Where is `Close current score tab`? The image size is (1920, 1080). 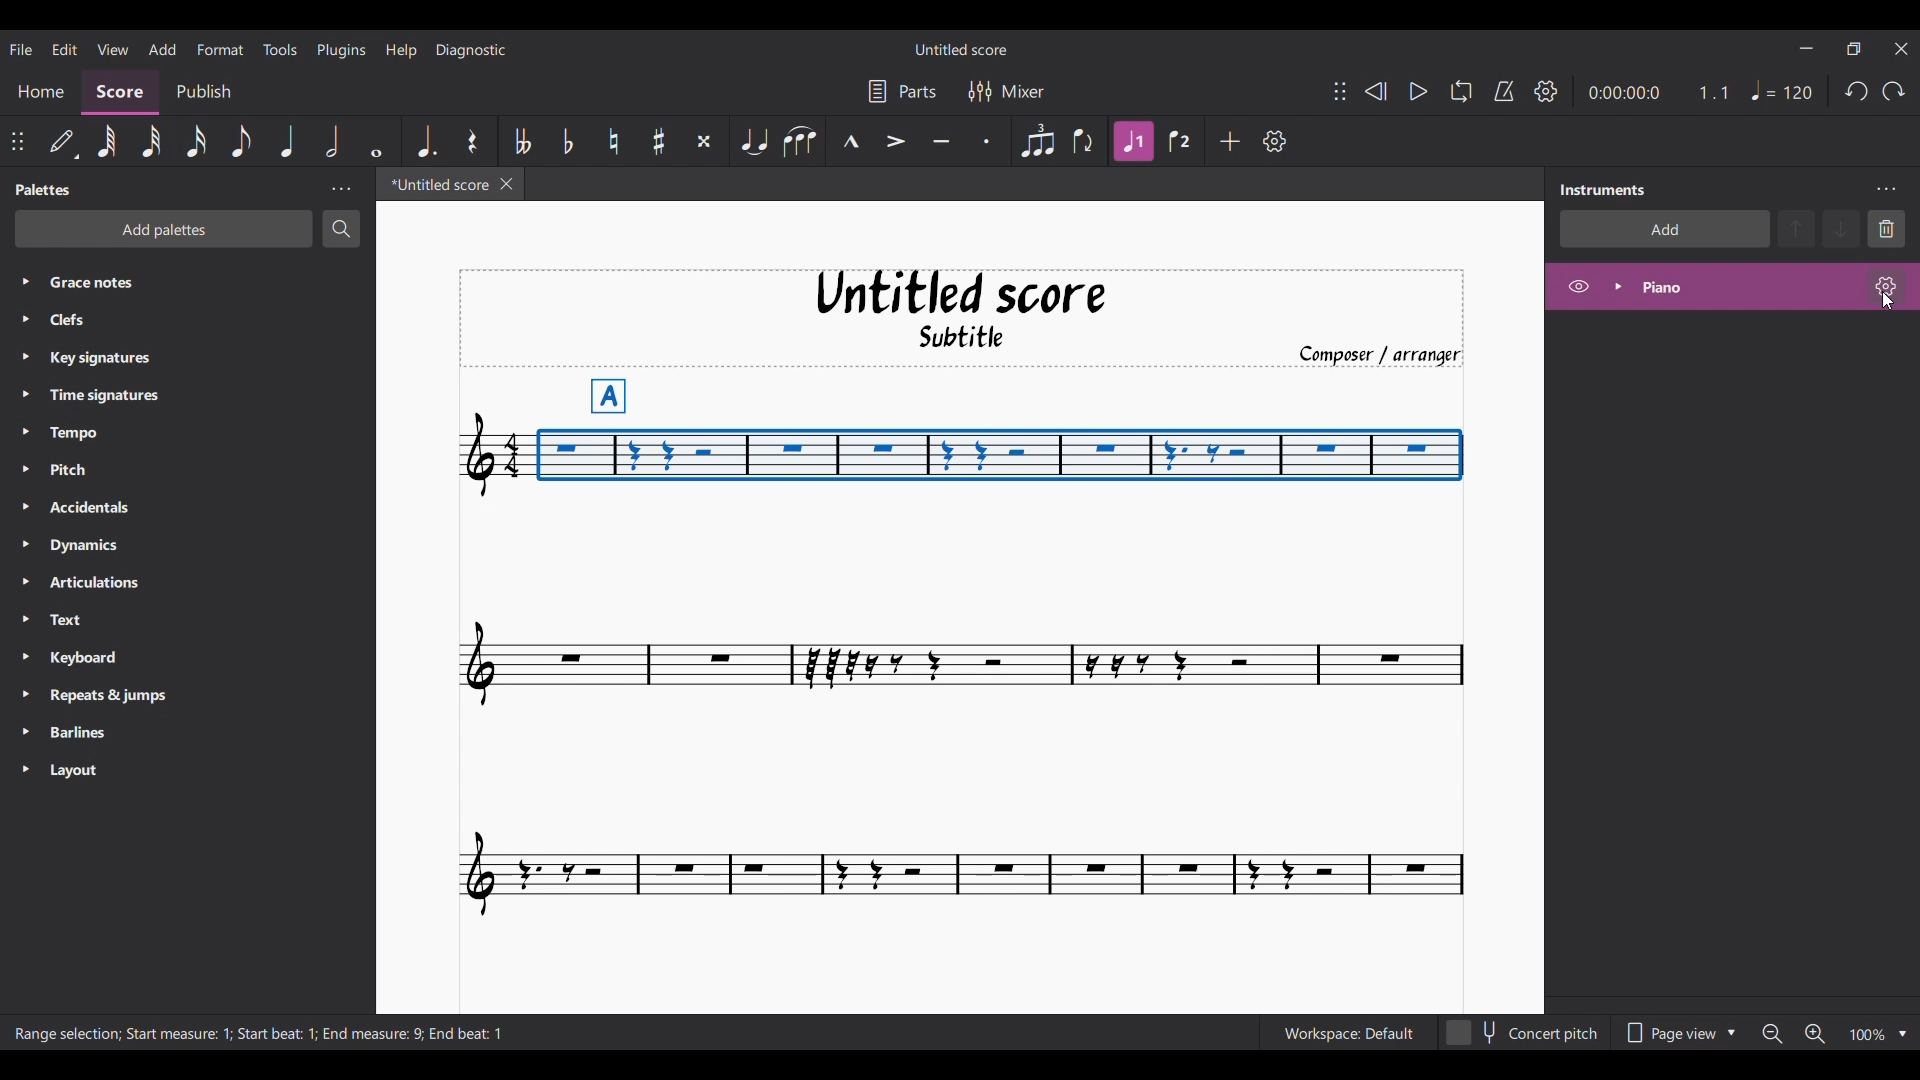 Close current score tab is located at coordinates (506, 184).